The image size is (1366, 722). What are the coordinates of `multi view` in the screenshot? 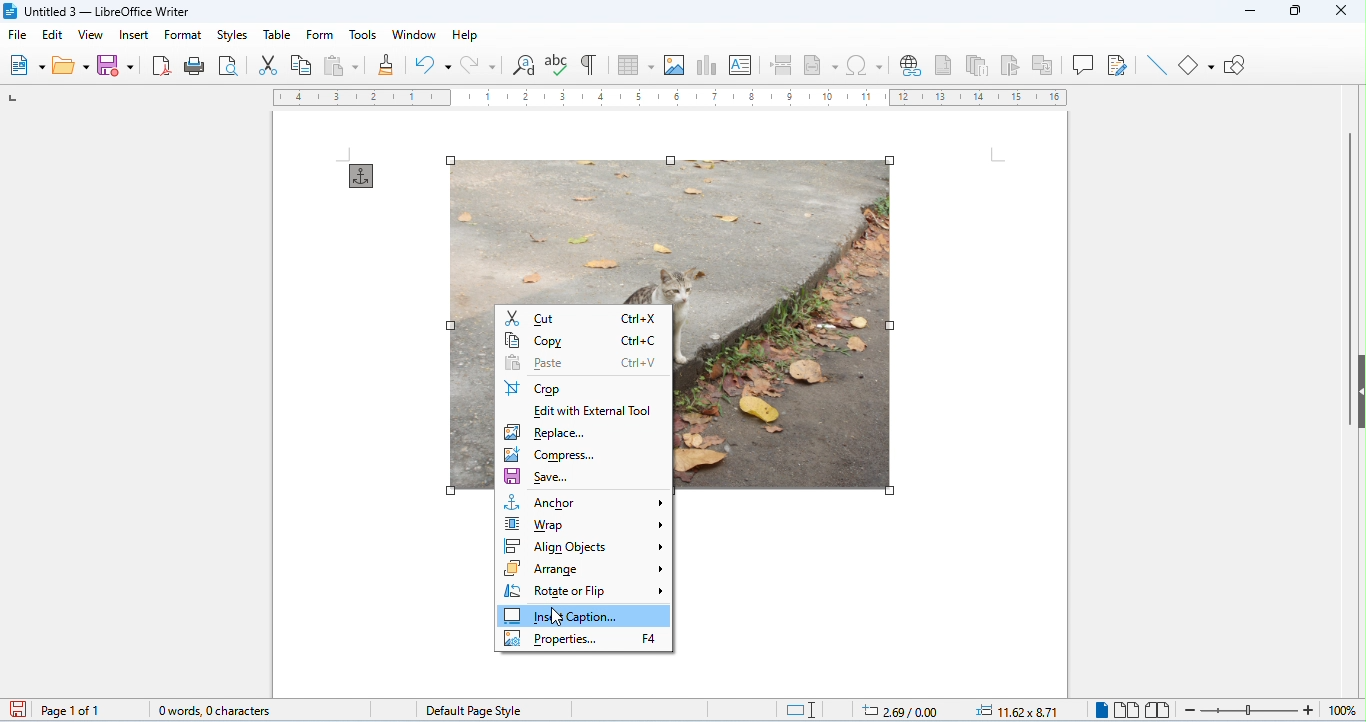 It's located at (1127, 710).